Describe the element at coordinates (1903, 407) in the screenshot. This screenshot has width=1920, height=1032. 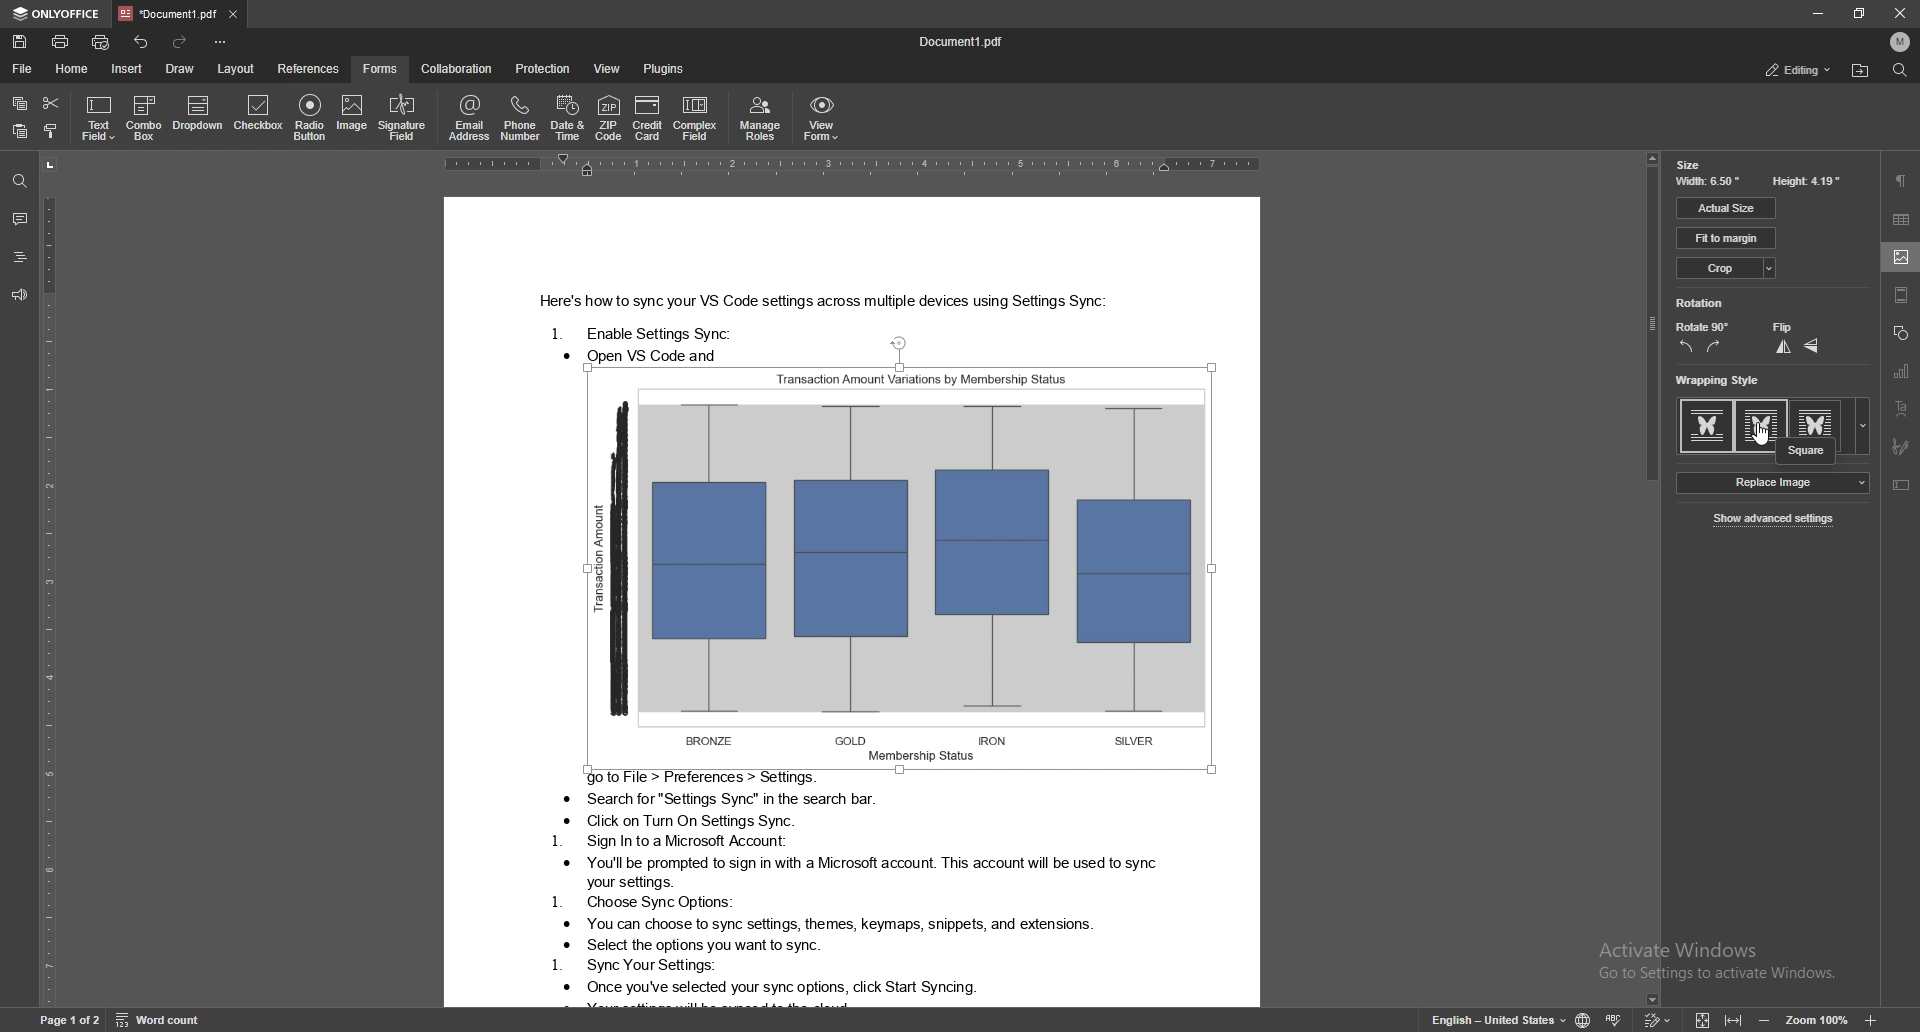
I see `text art` at that location.